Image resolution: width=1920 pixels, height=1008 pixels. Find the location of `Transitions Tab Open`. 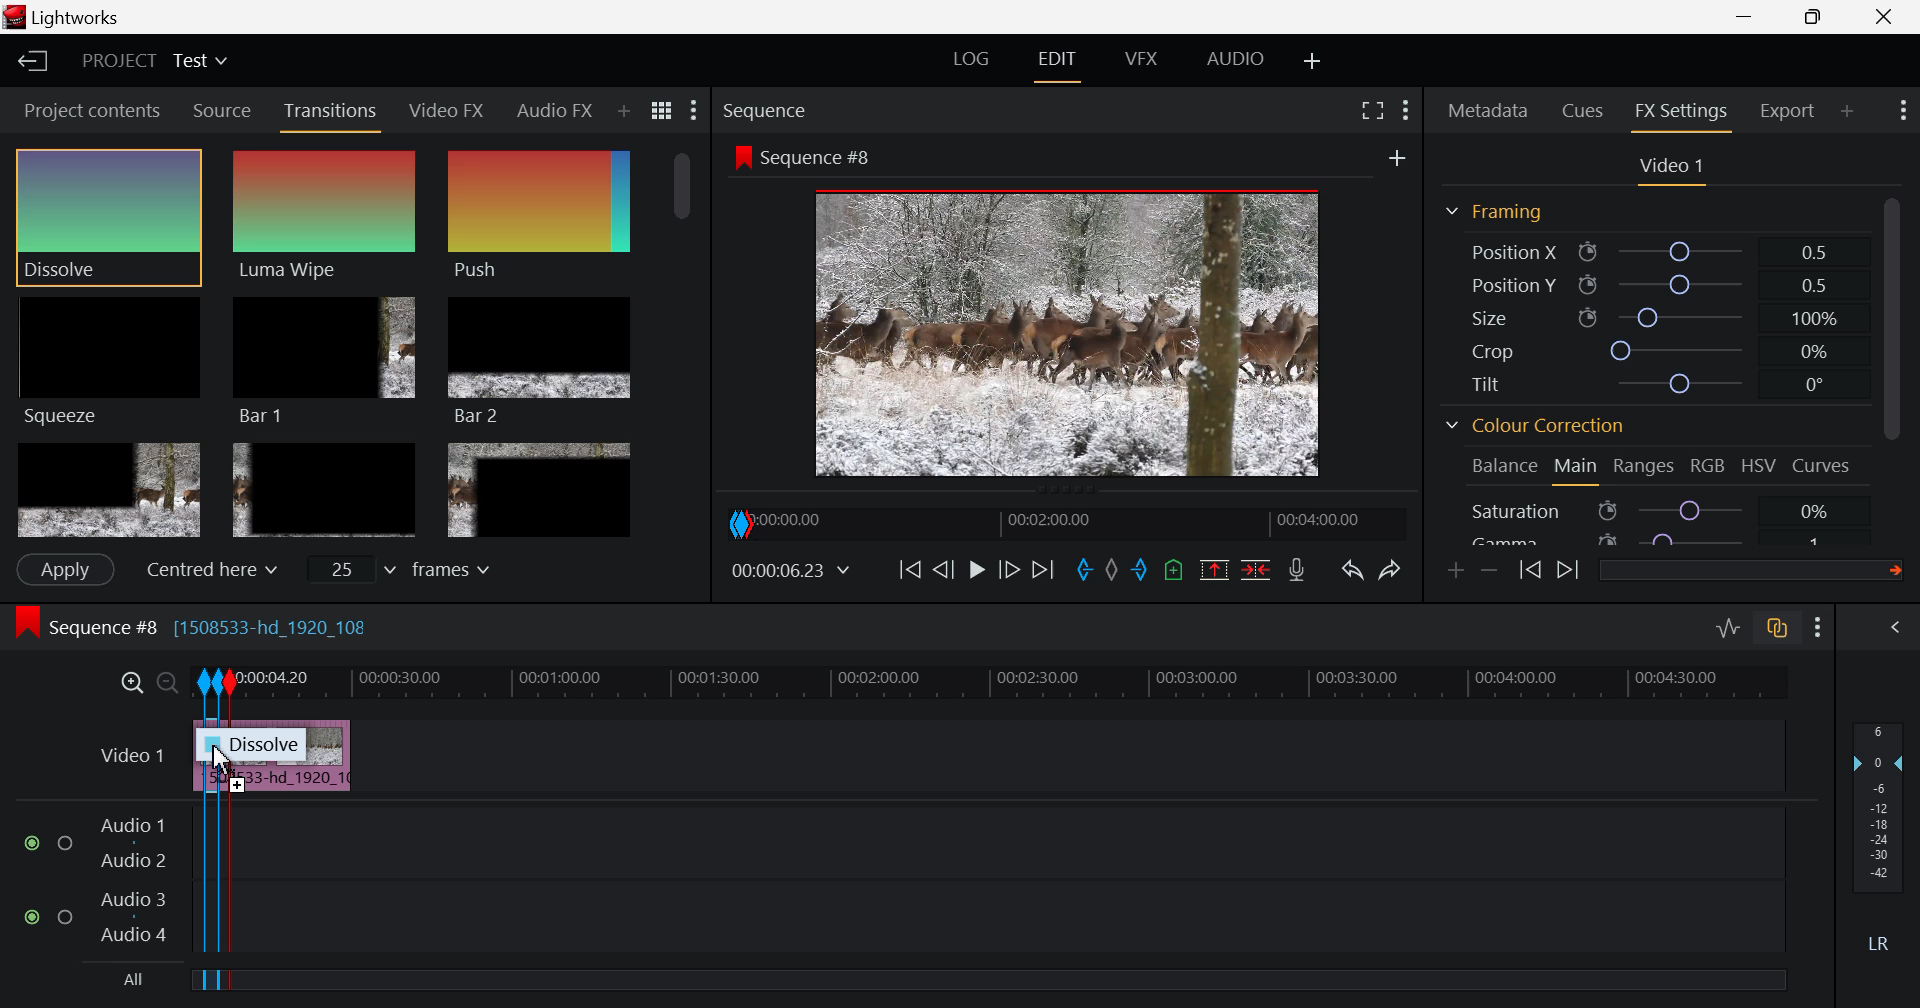

Transitions Tab Open is located at coordinates (335, 112).